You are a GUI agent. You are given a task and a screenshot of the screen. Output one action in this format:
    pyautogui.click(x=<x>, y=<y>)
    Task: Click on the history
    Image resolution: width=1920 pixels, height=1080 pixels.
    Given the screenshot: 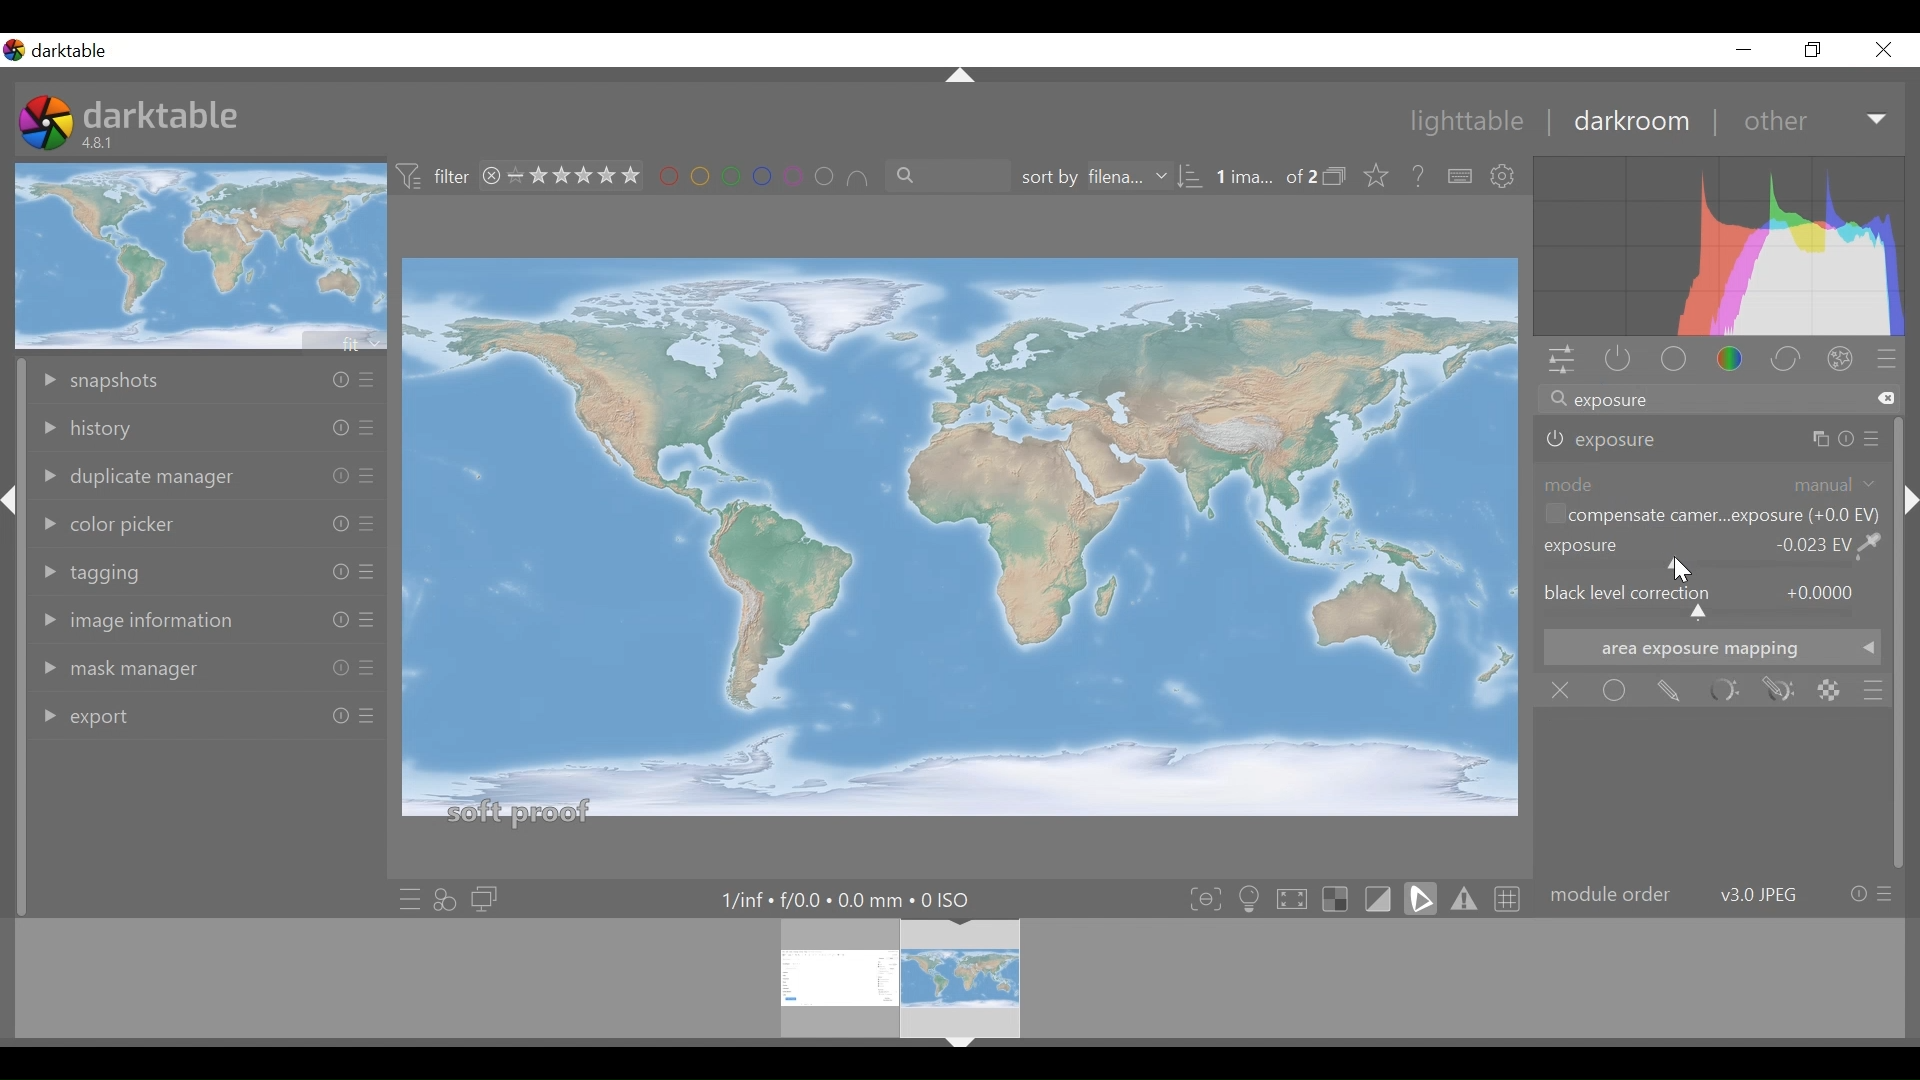 What is the action you would take?
    pyautogui.click(x=137, y=426)
    